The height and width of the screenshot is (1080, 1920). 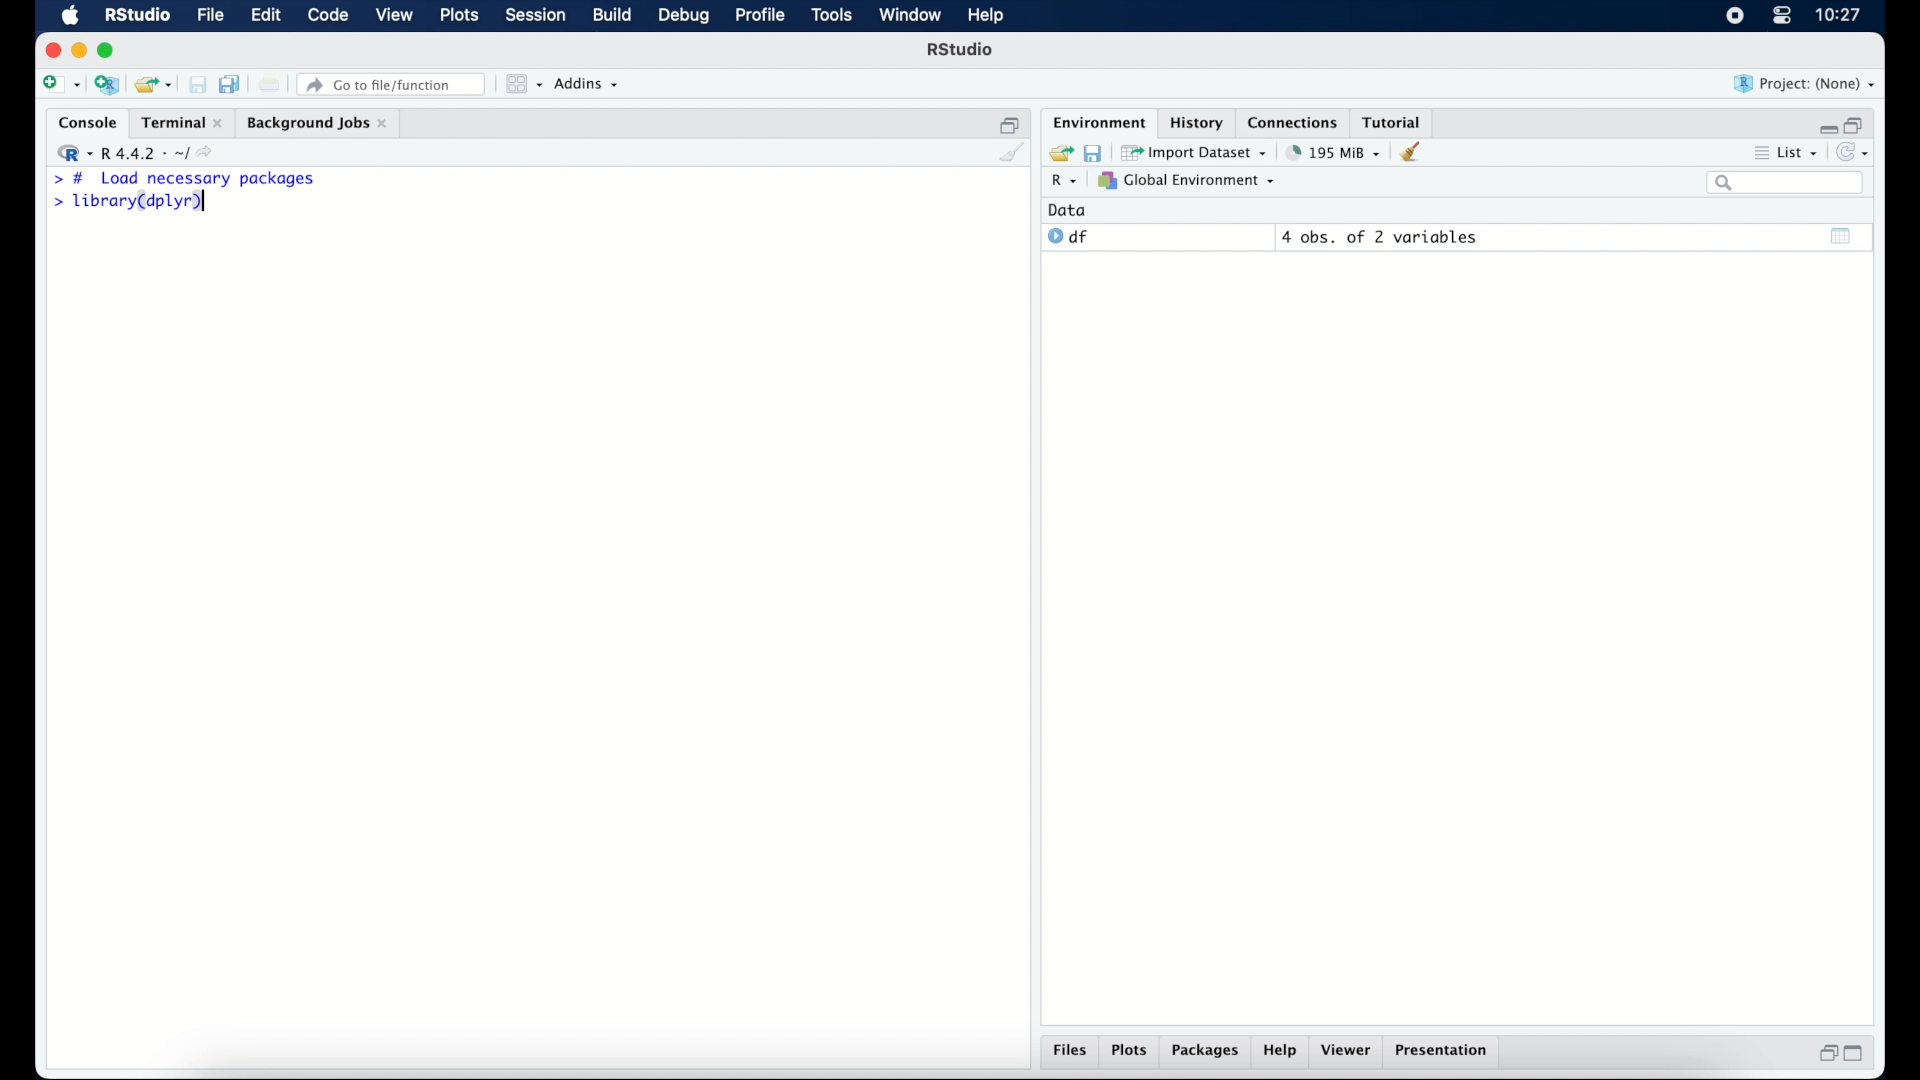 I want to click on R Studio, so click(x=137, y=16).